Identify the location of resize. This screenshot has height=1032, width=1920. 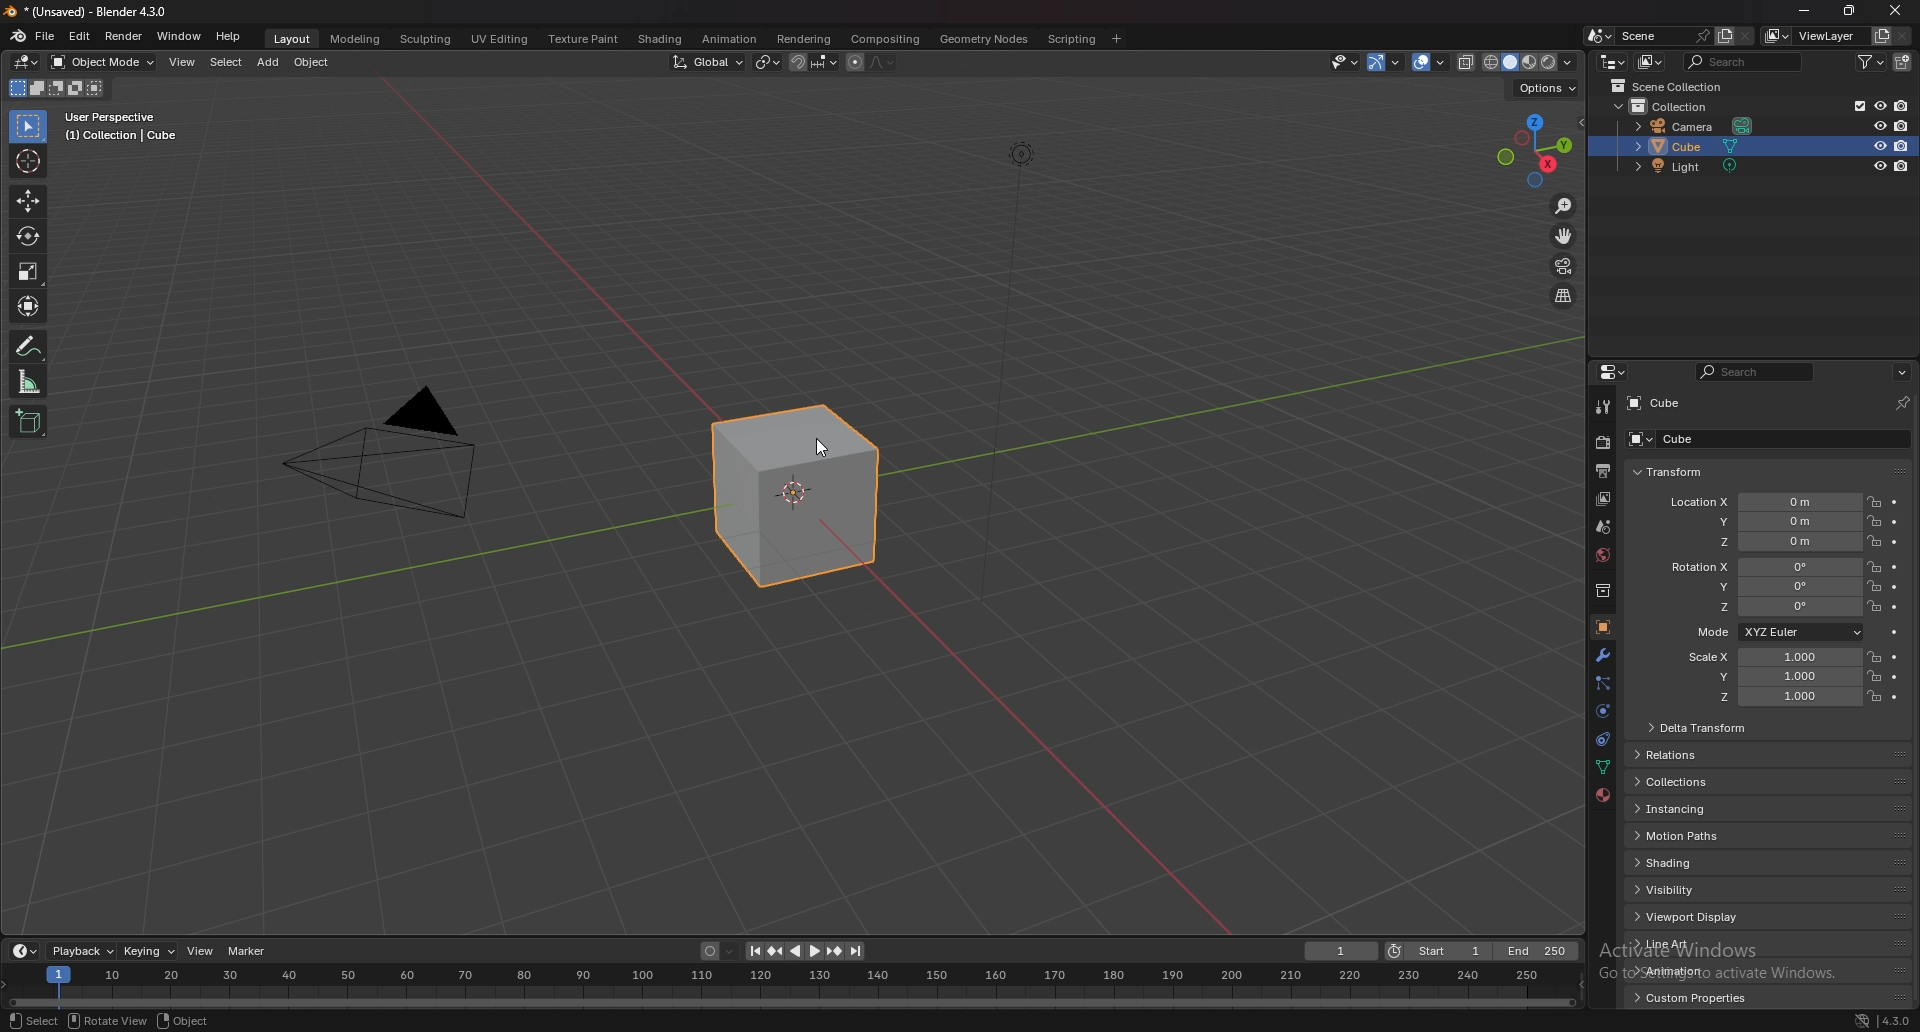
(1848, 11).